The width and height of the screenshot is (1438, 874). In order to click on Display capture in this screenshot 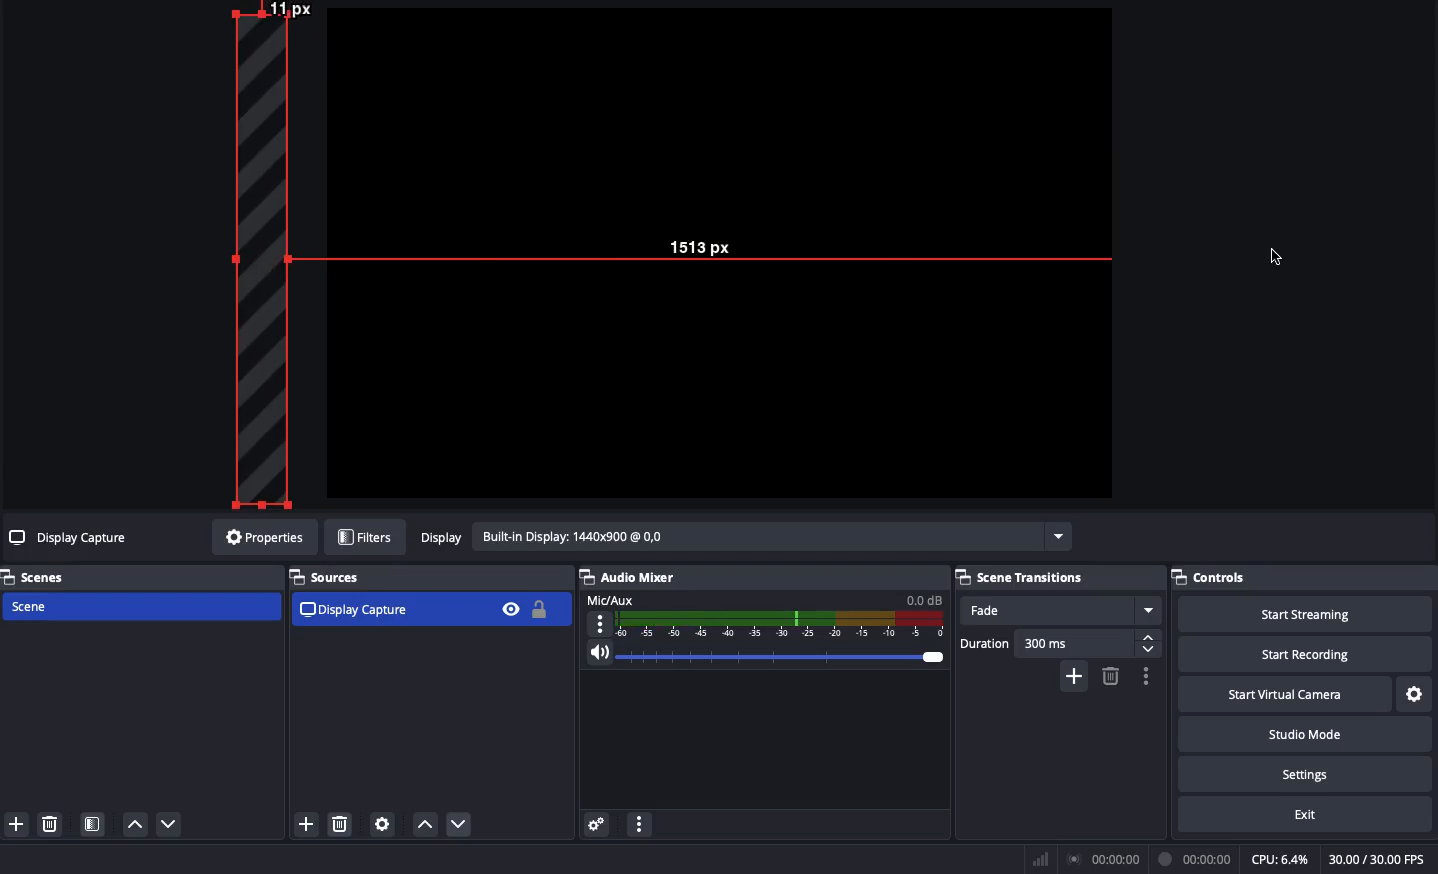, I will do `click(71, 540)`.